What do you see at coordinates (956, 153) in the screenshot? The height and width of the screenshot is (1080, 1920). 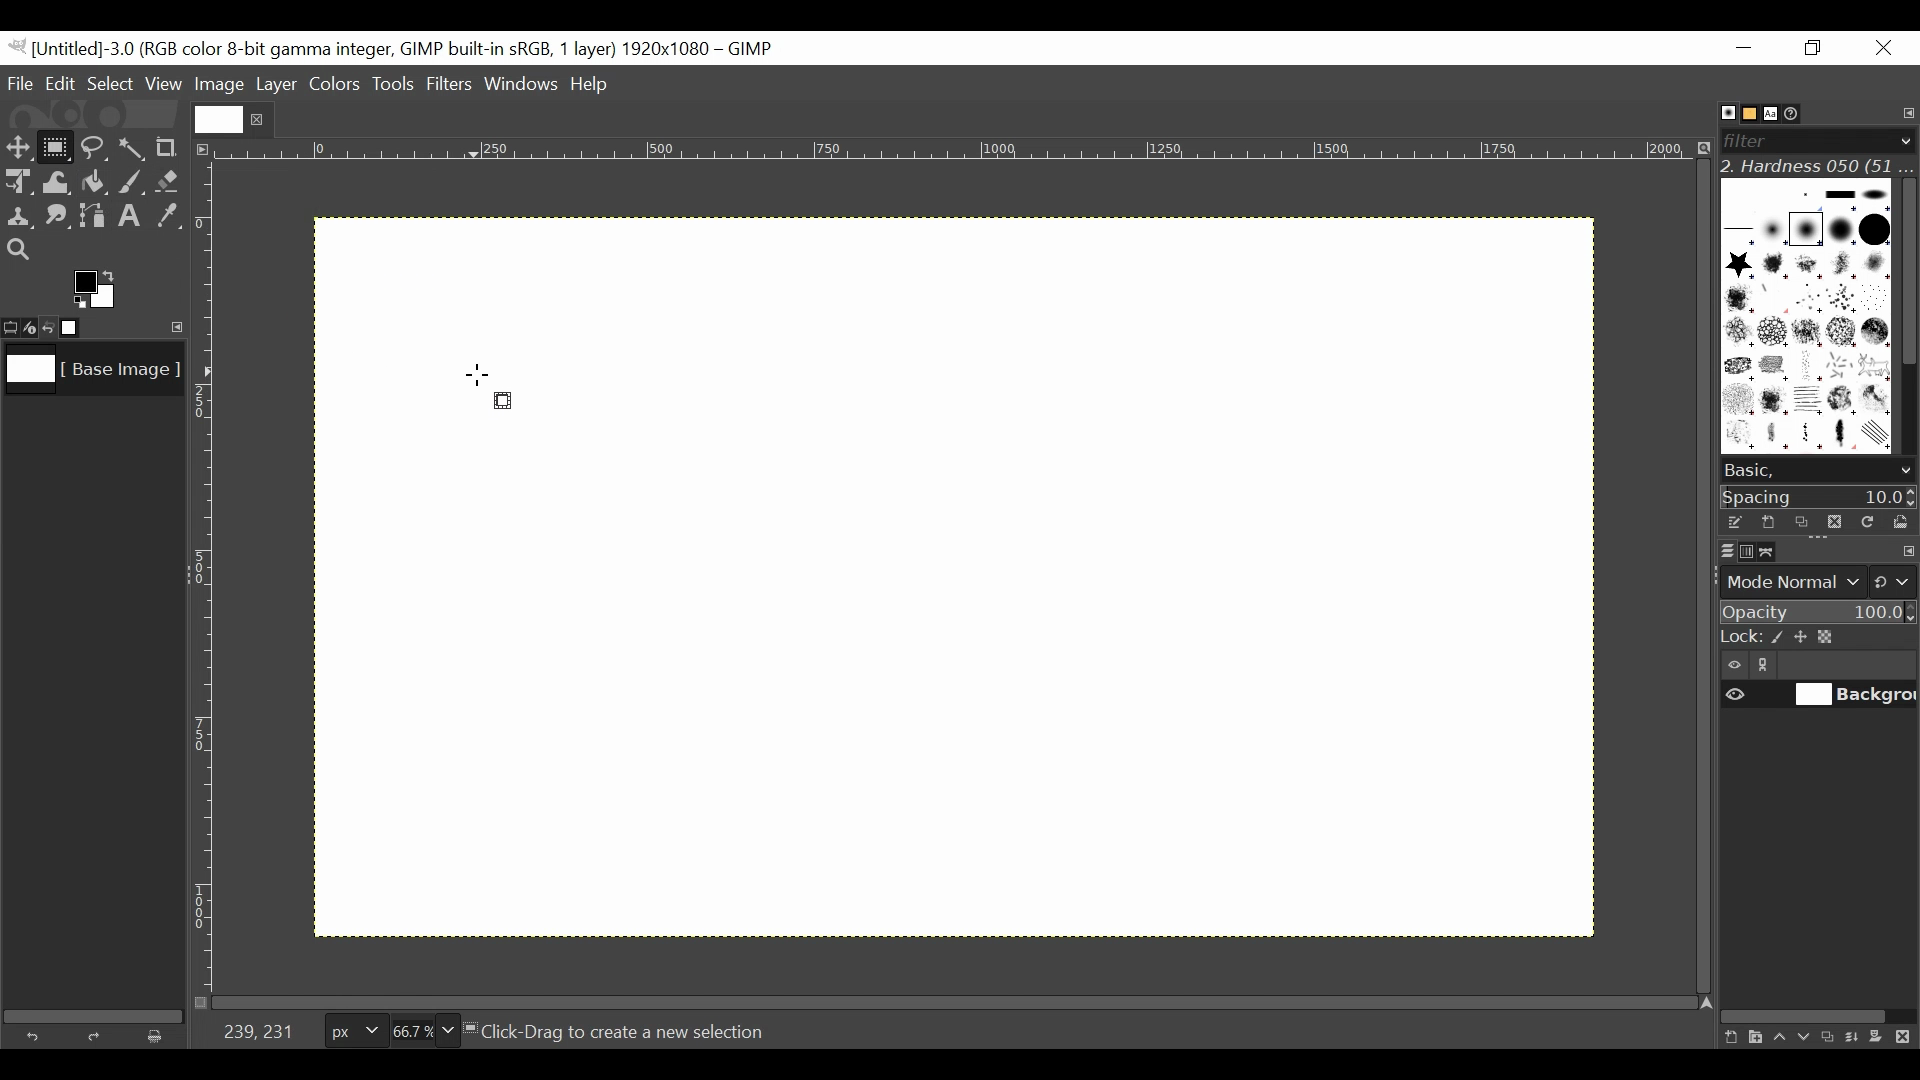 I see `Horizontal ruler` at bounding box center [956, 153].